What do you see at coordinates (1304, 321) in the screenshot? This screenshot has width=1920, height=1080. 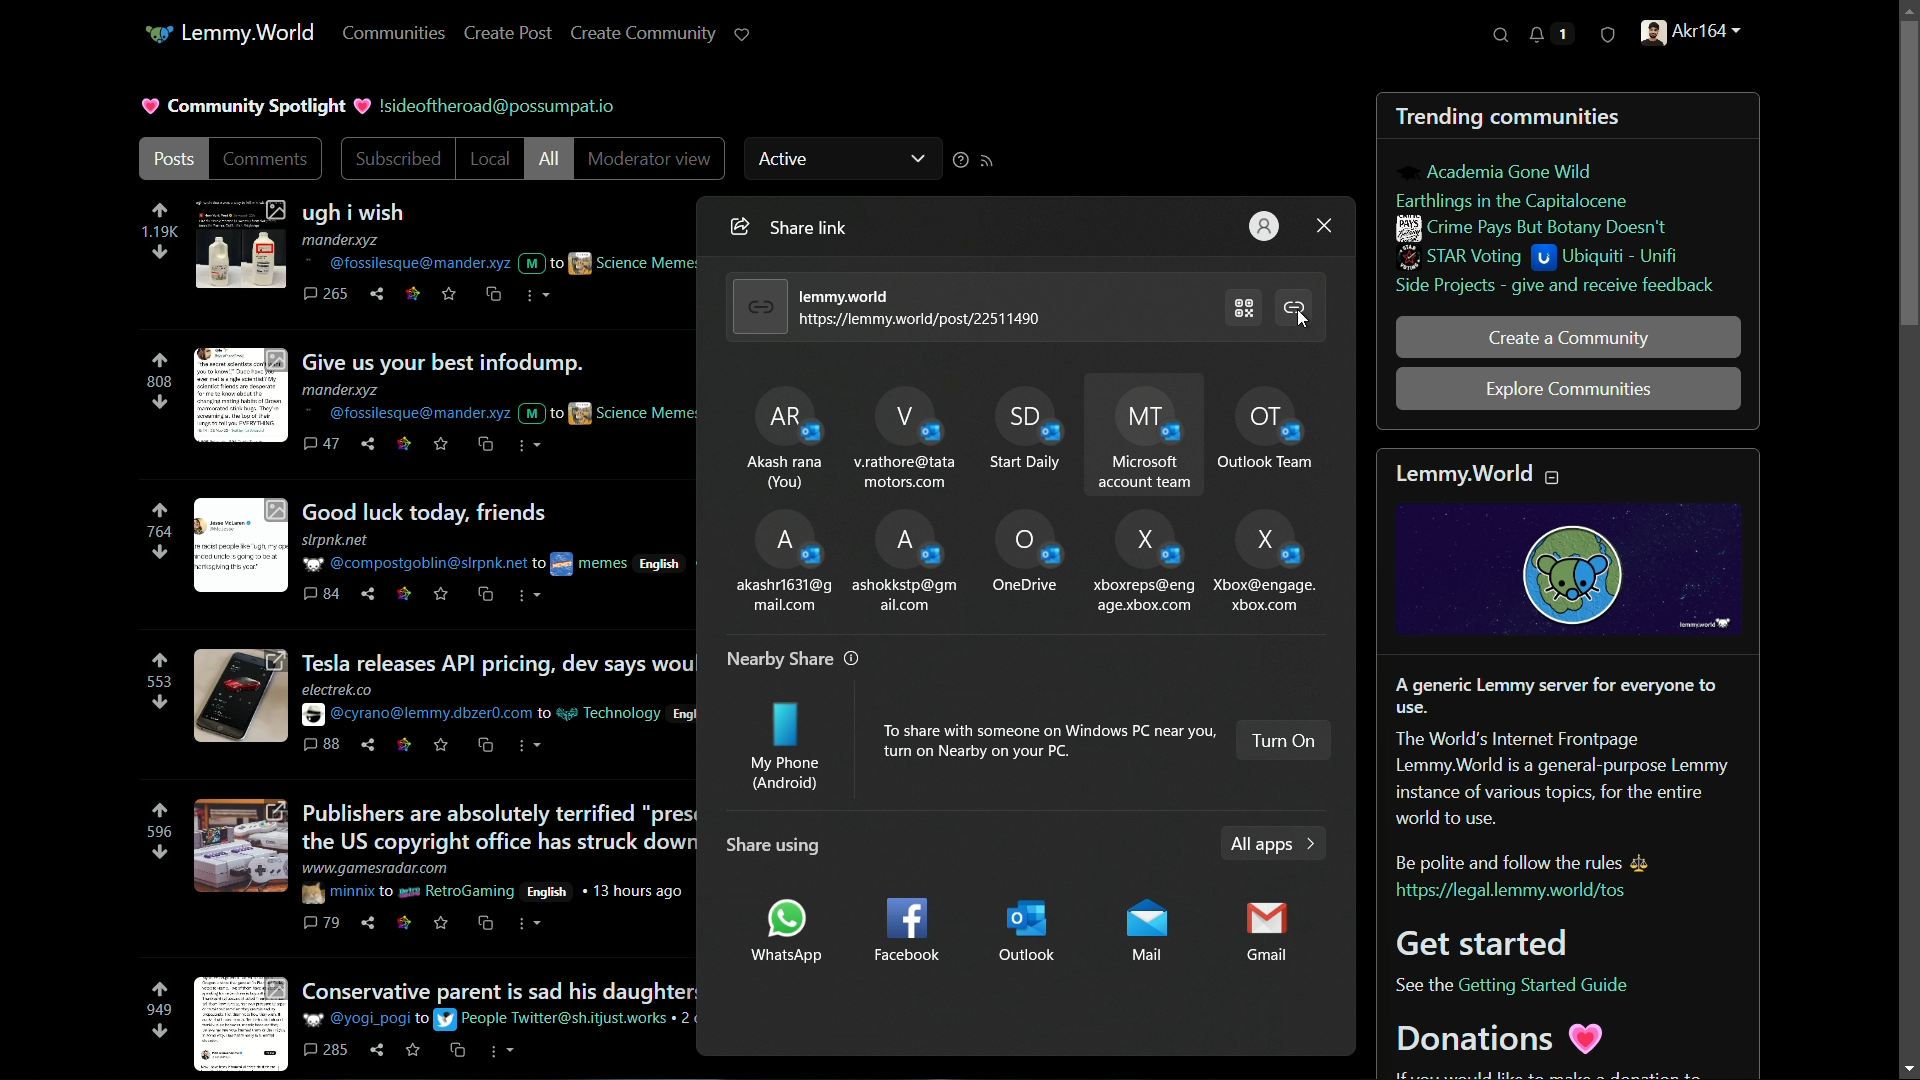 I see `cursor` at bounding box center [1304, 321].